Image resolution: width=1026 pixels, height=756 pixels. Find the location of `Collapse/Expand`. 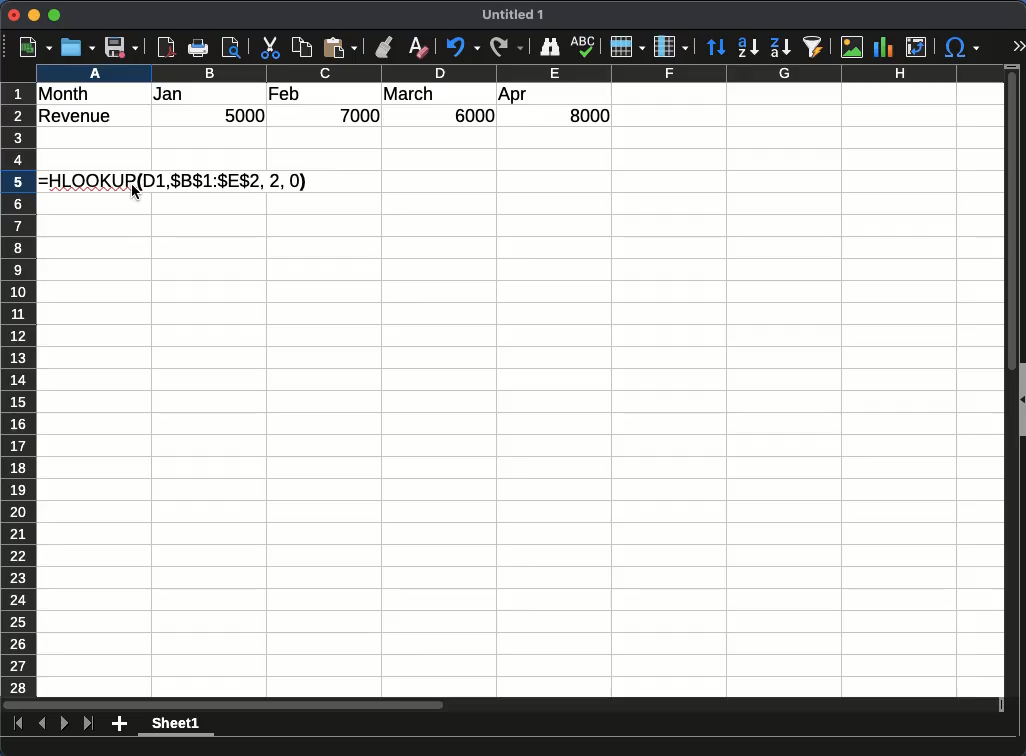

Collapse/Expand is located at coordinates (1022, 400).